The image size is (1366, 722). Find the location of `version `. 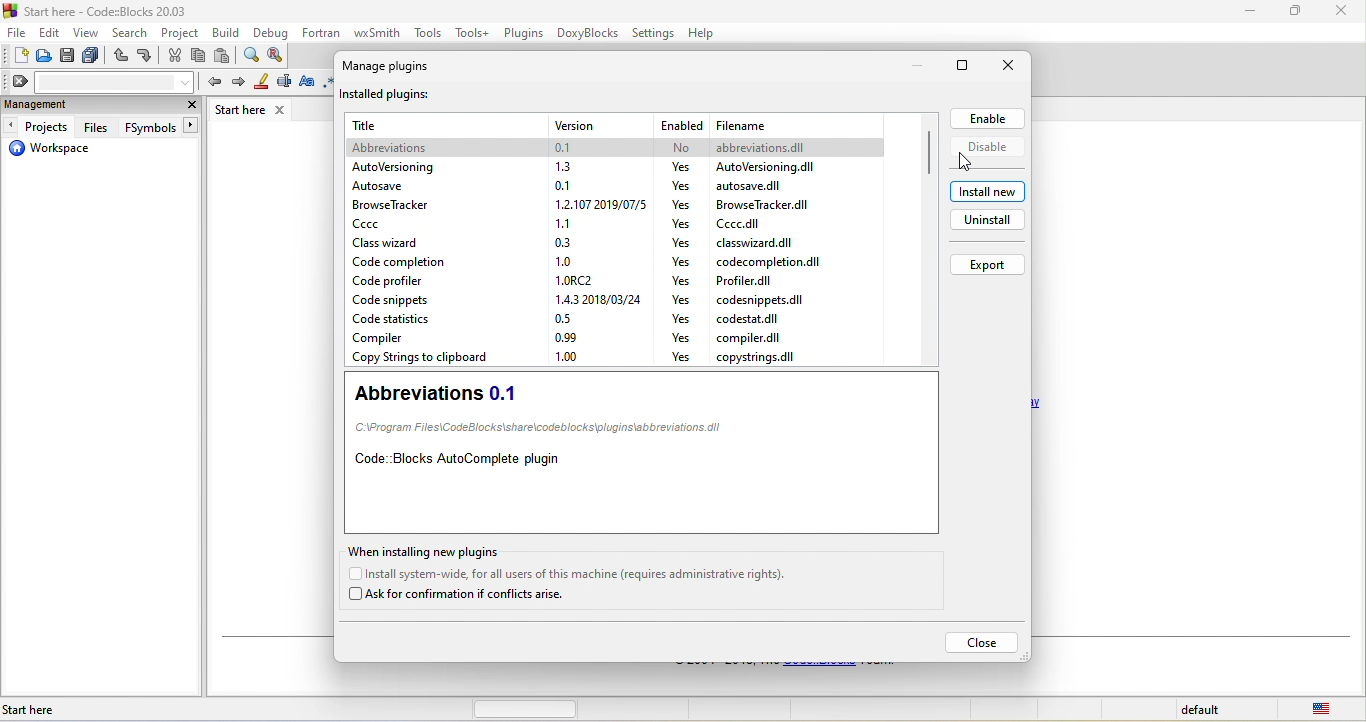

version  is located at coordinates (596, 205).